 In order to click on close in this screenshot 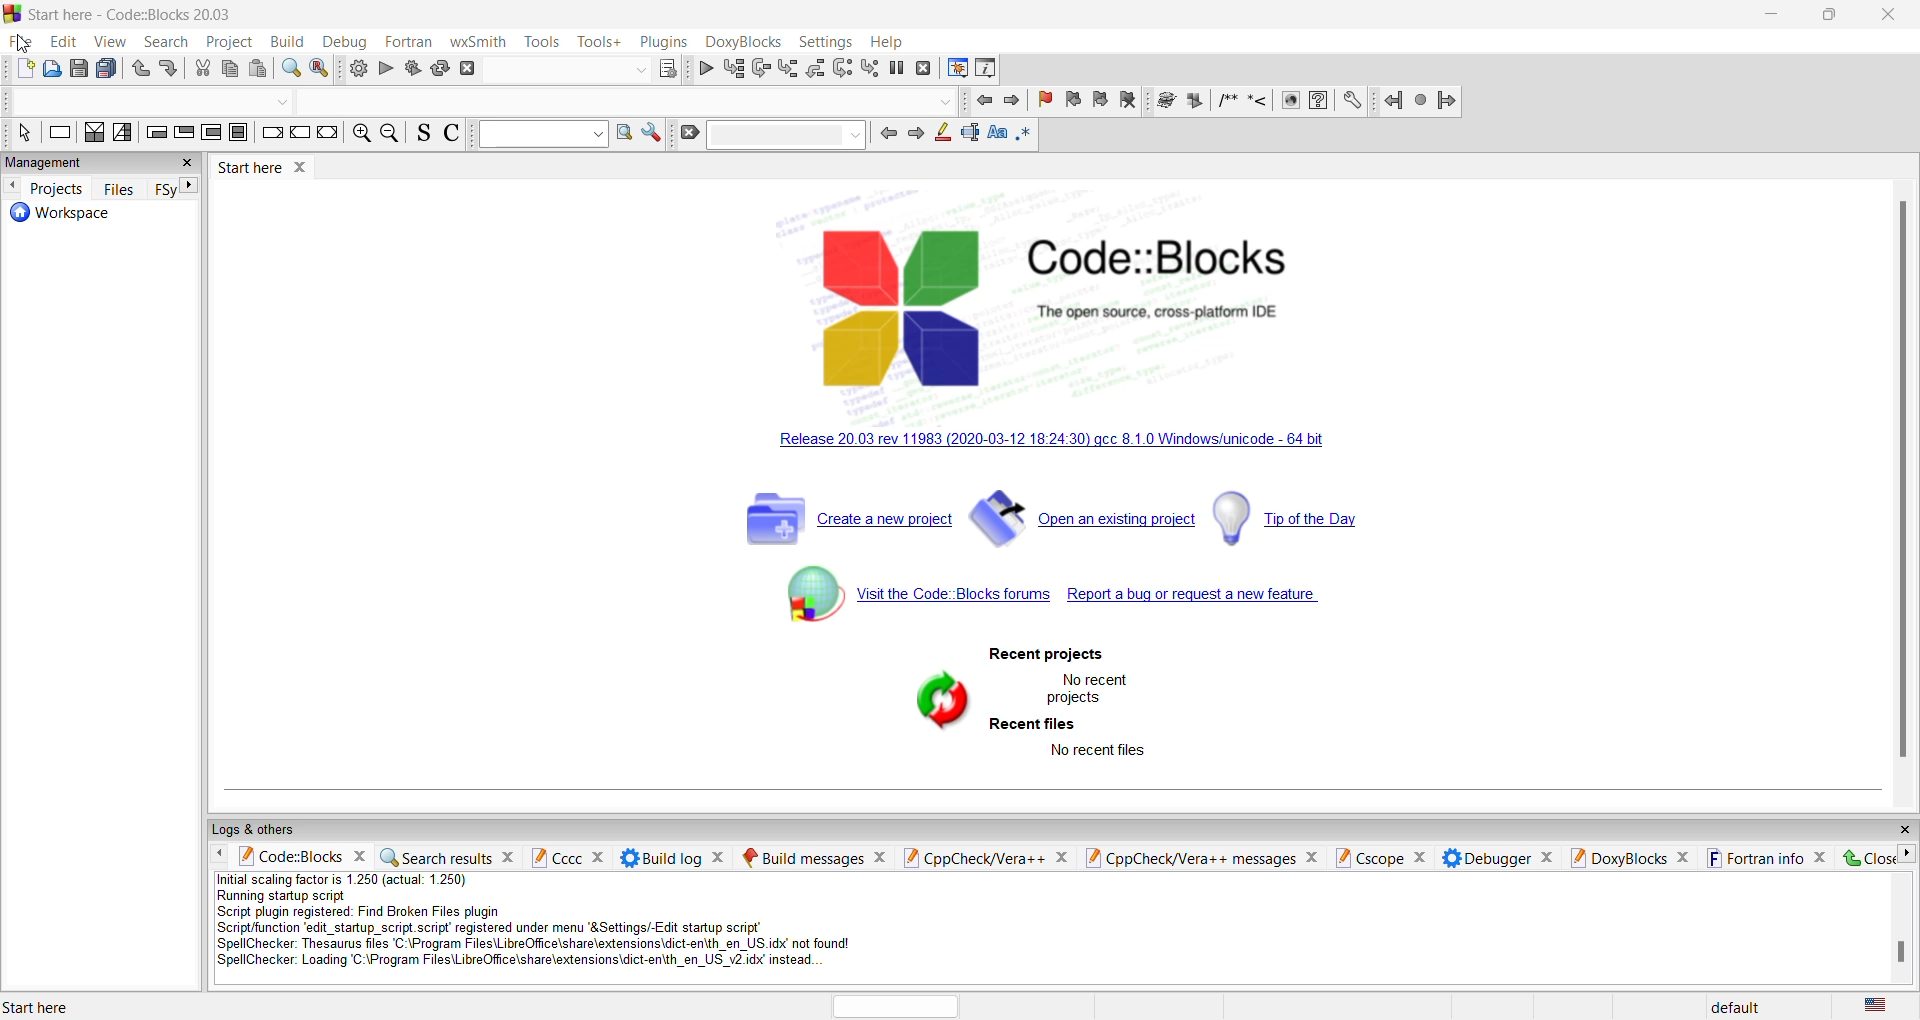, I will do `click(358, 856)`.